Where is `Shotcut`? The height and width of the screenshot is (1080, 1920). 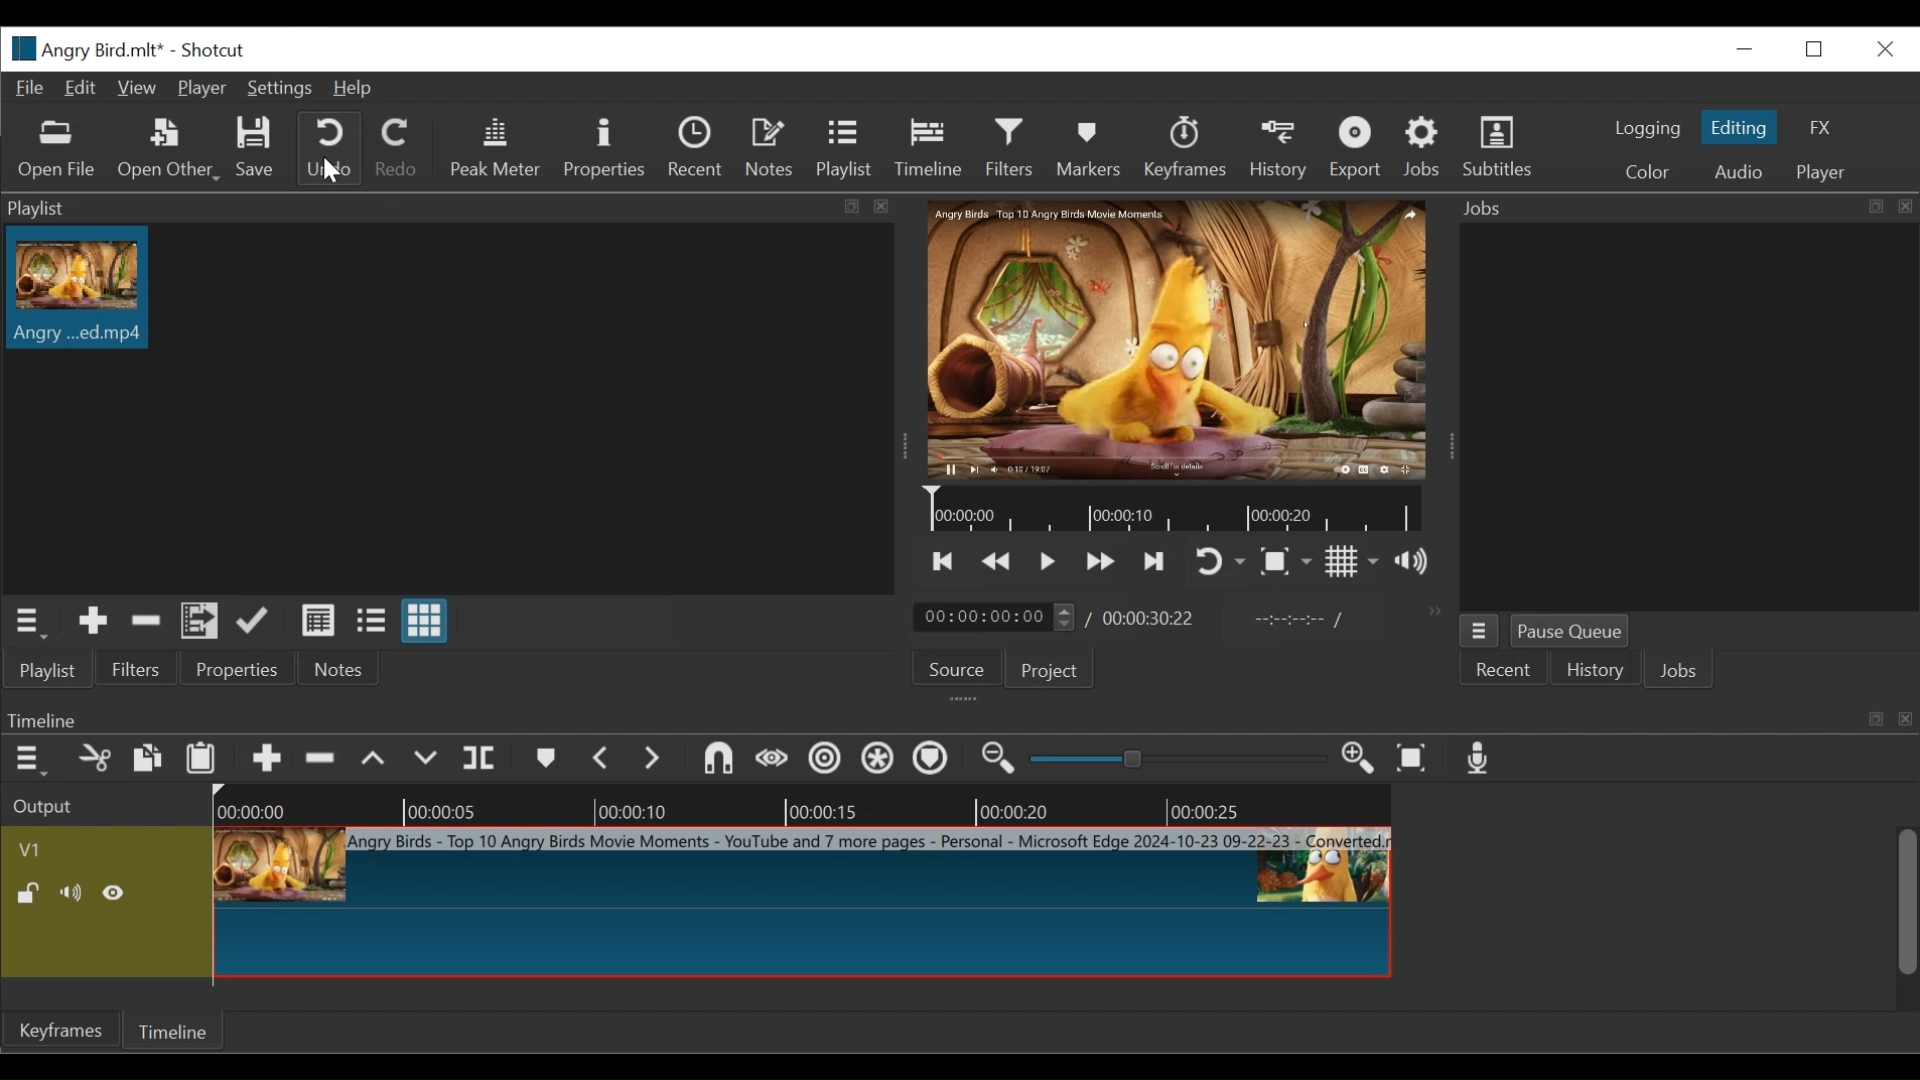
Shotcut is located at coordinates (207, 51).